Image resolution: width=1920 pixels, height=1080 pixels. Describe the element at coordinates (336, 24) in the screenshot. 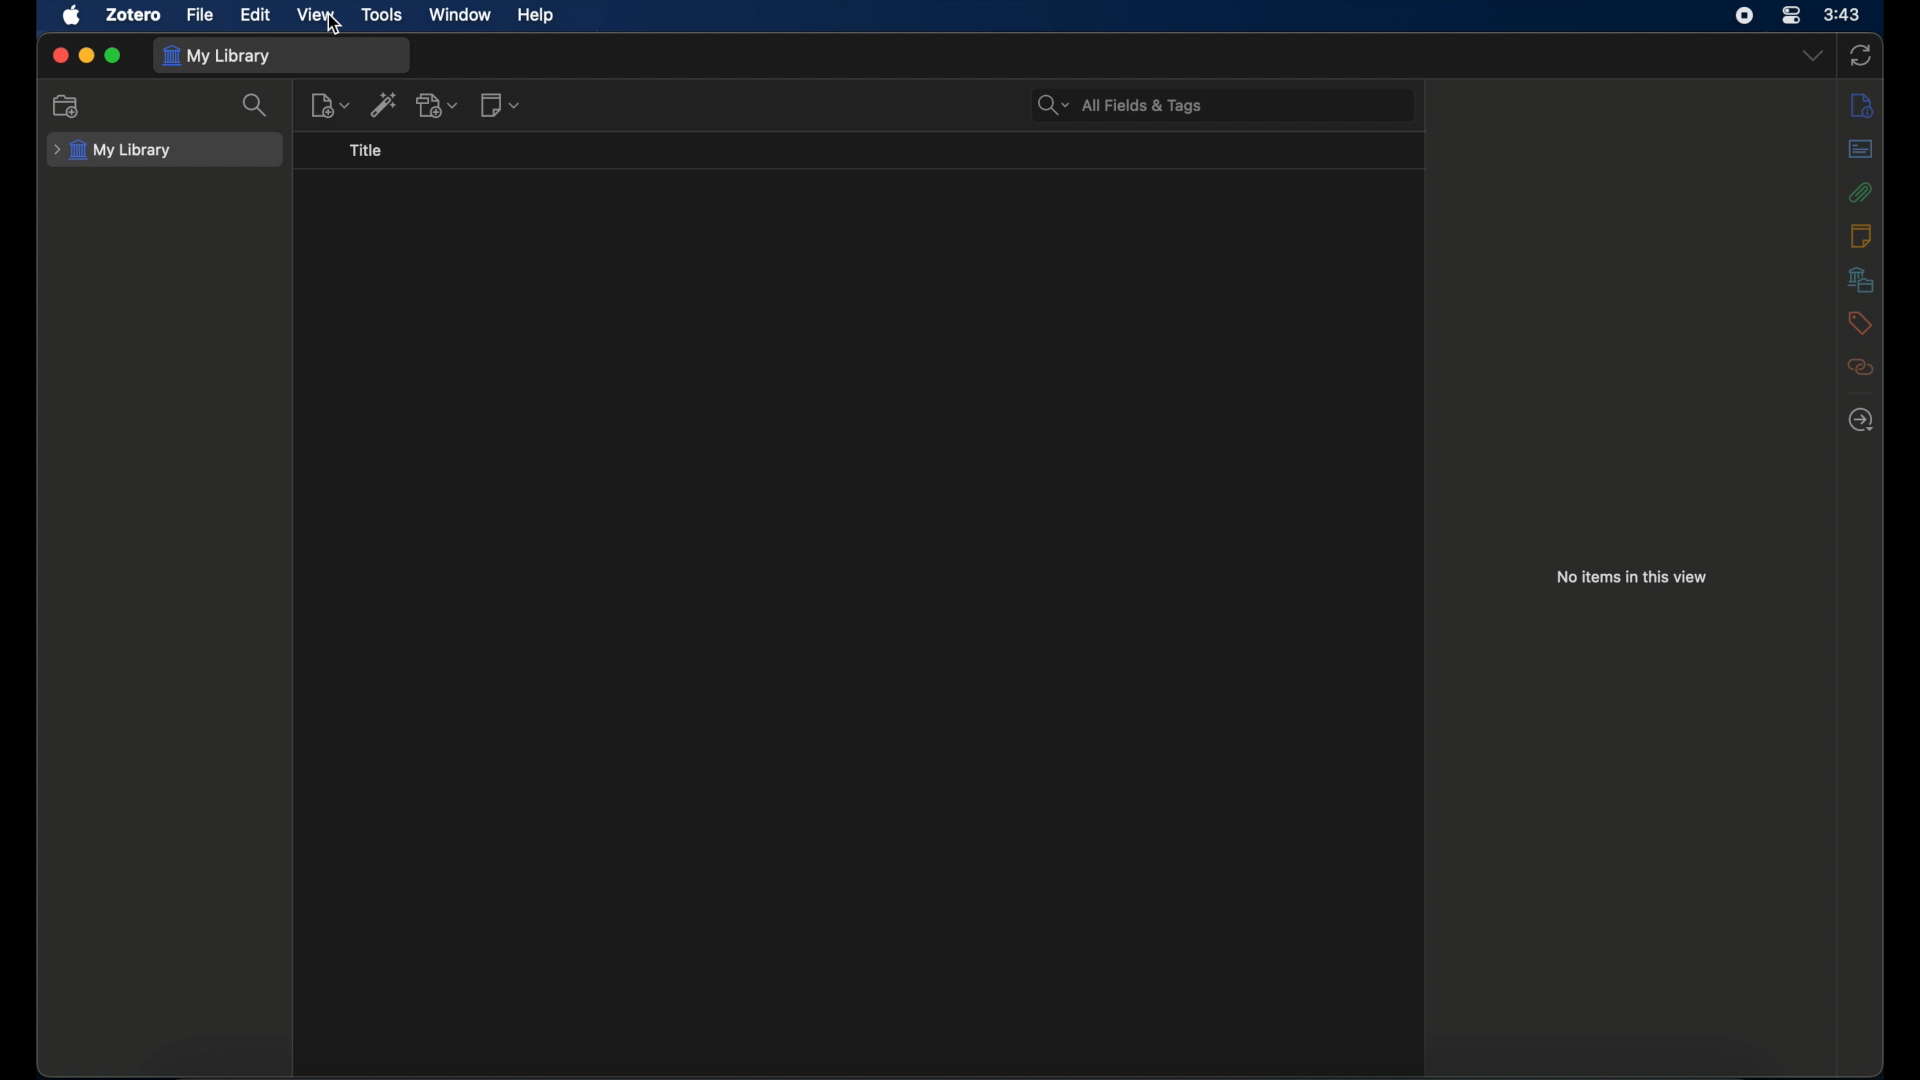

I see `cursor` at that location.